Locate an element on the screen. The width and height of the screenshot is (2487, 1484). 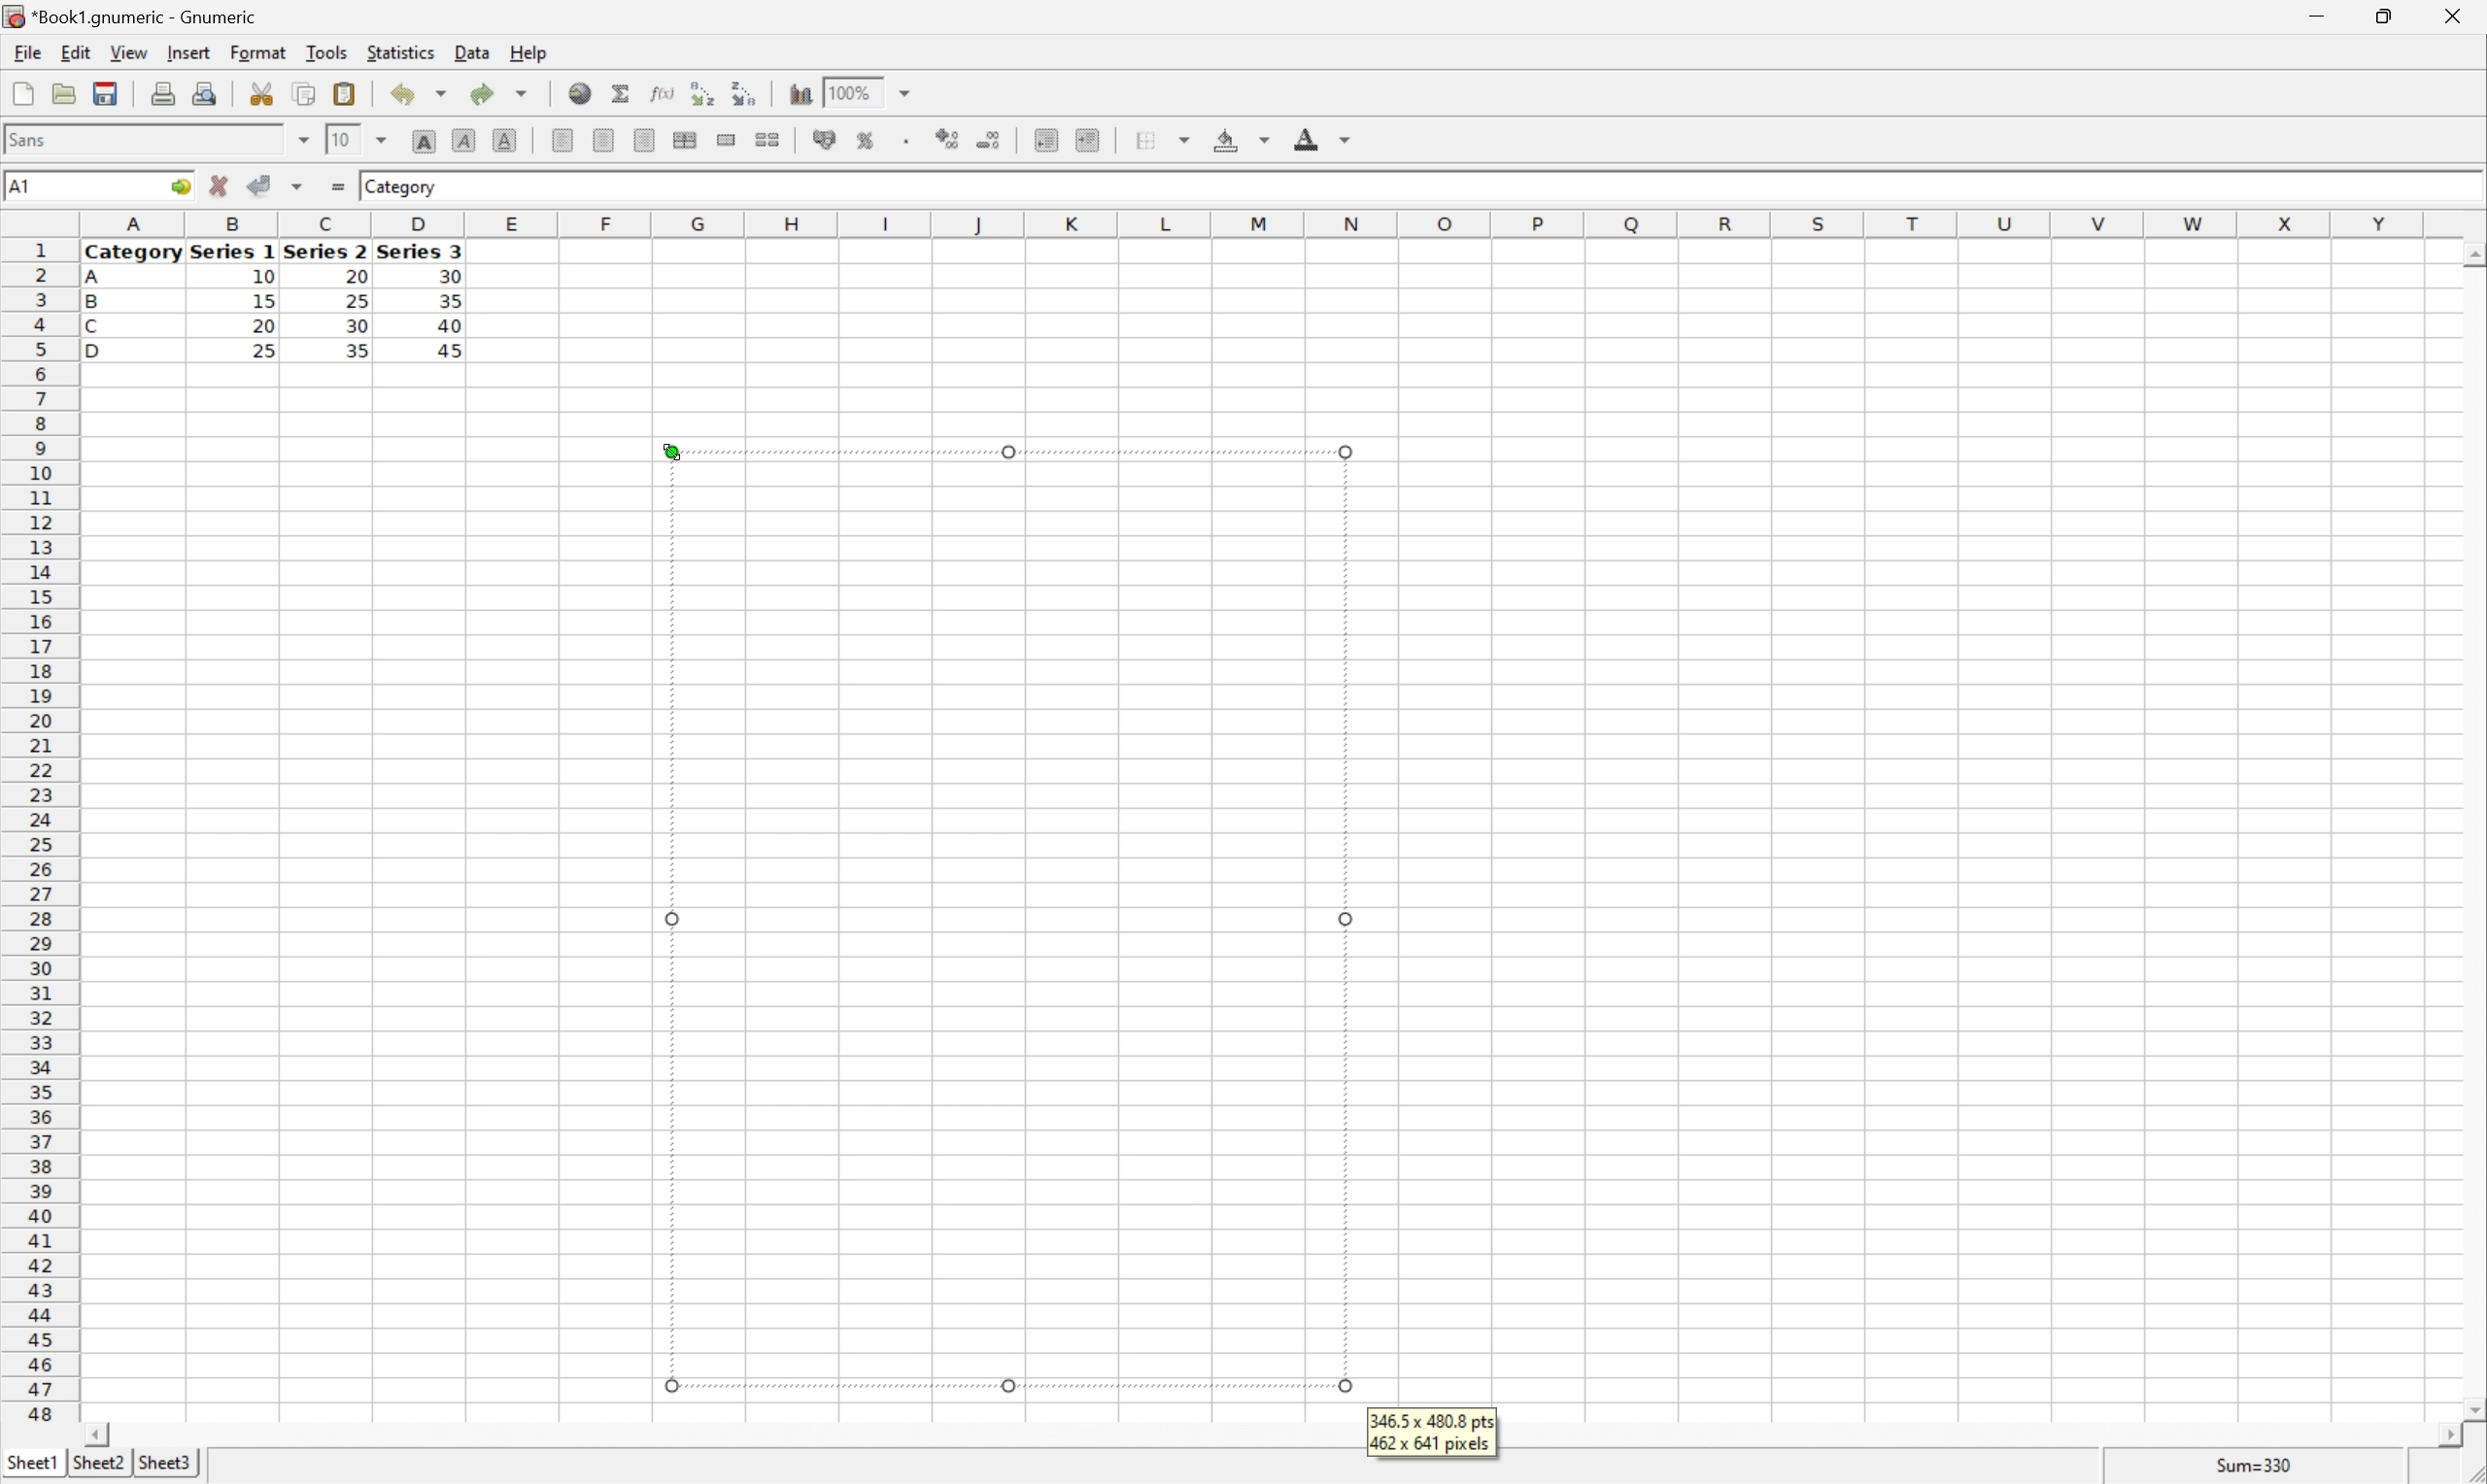
10 is located at coordinates (263, 278).